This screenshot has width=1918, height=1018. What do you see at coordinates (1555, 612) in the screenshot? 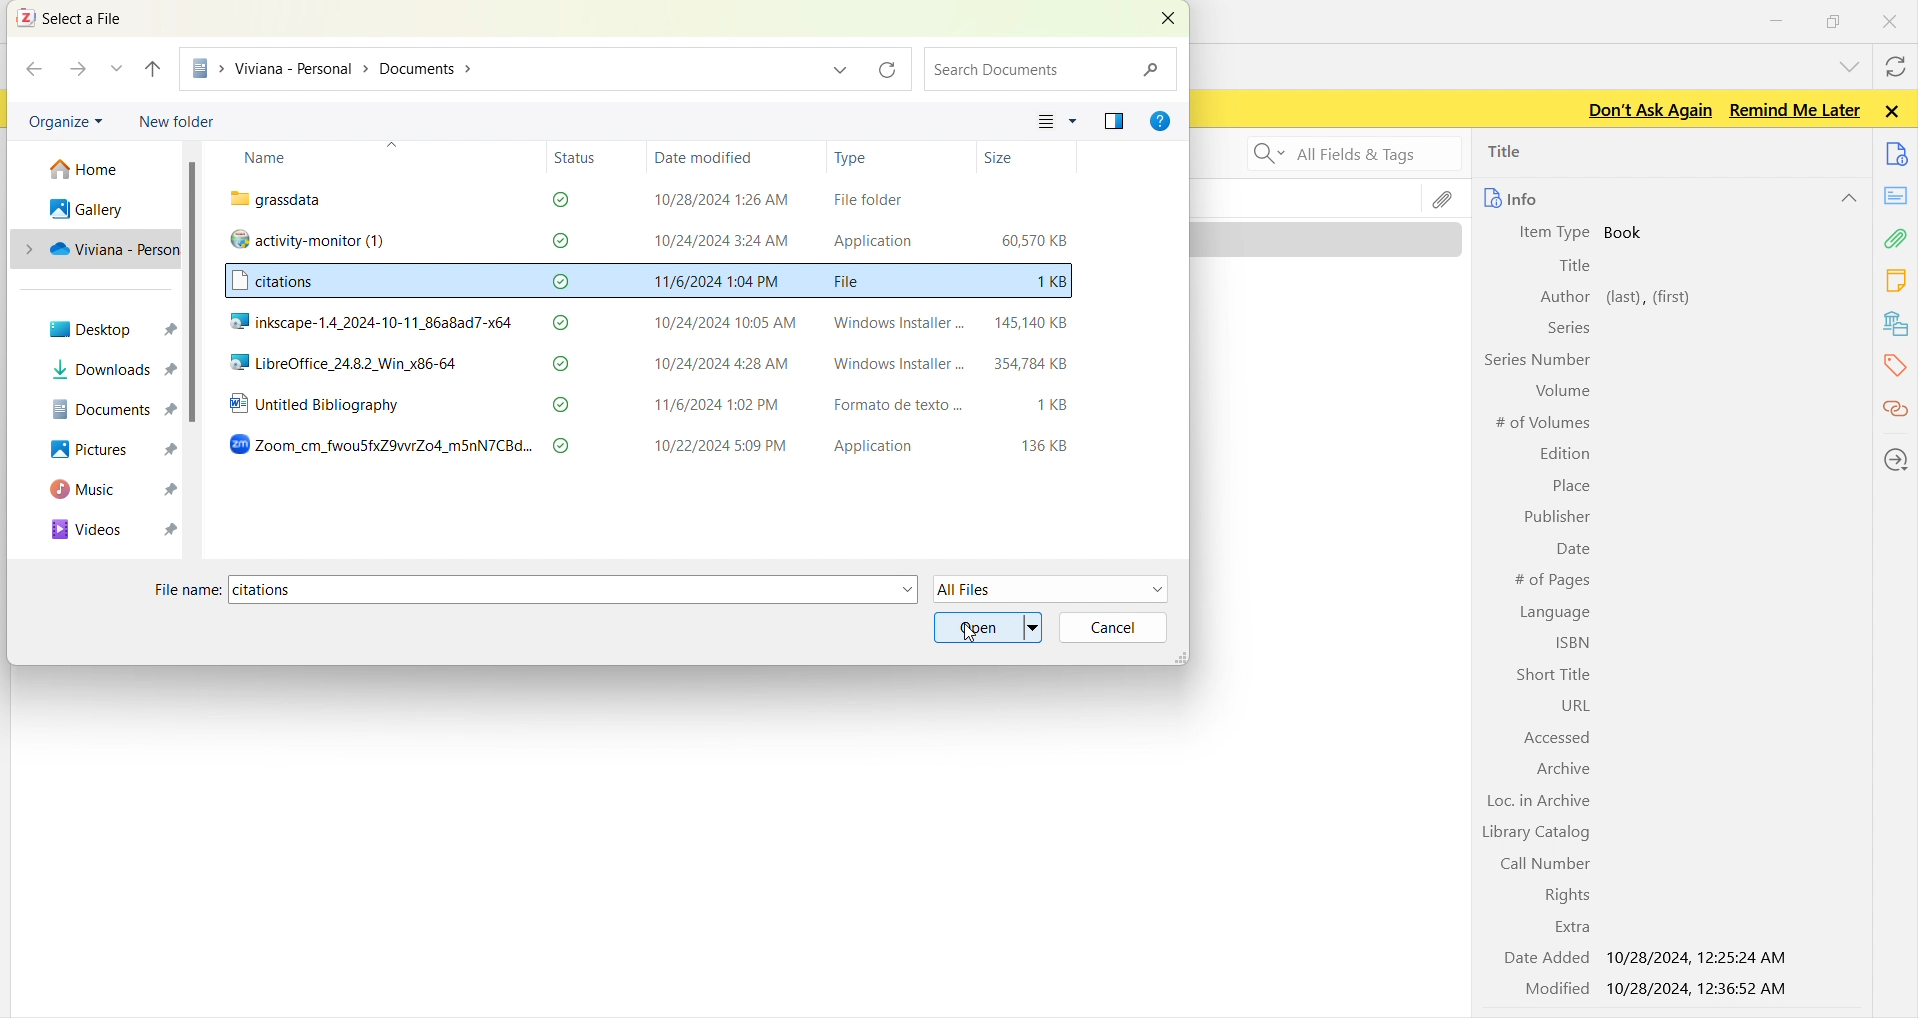
I see `Language` at bounding box center [1555, 612].